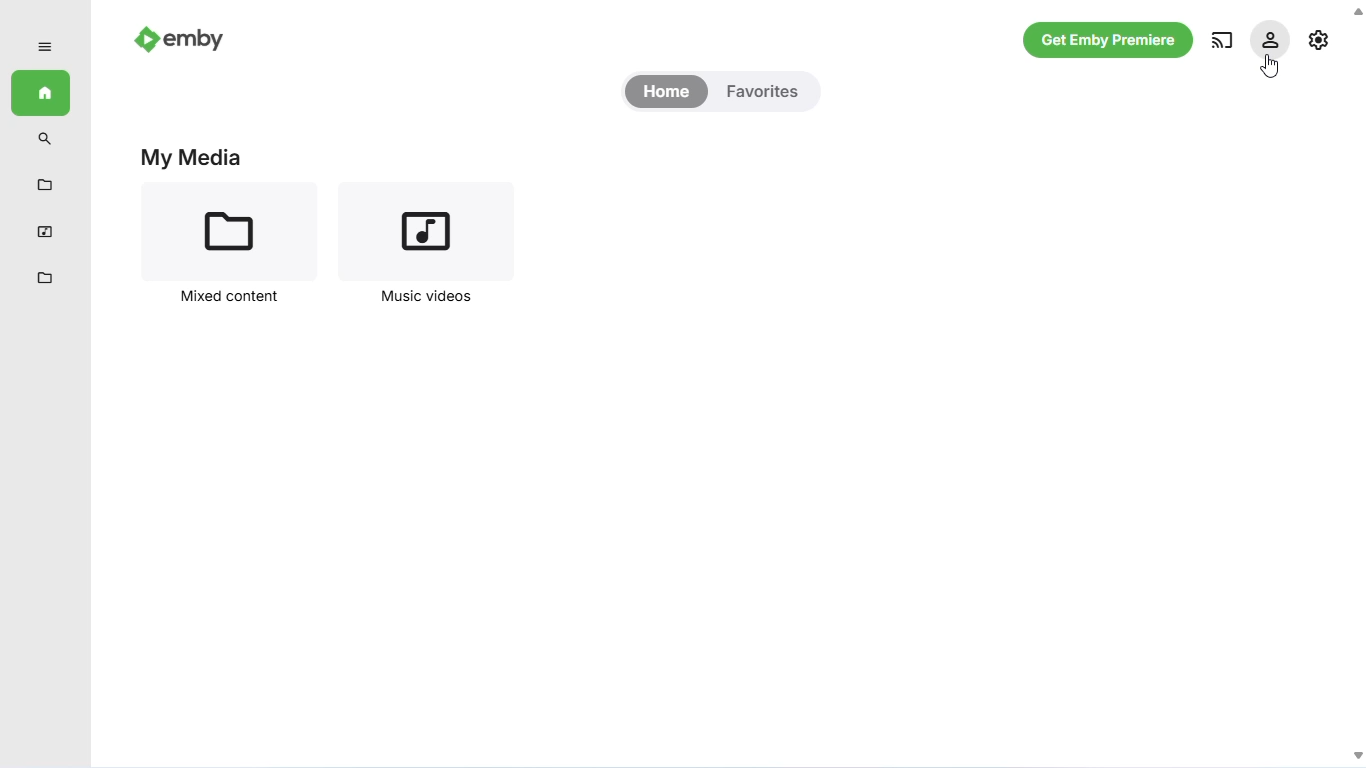  What do you see at coordinates (1270, 67) in the screenshot?
I see `cursor` at bounding box center [1270, 67].